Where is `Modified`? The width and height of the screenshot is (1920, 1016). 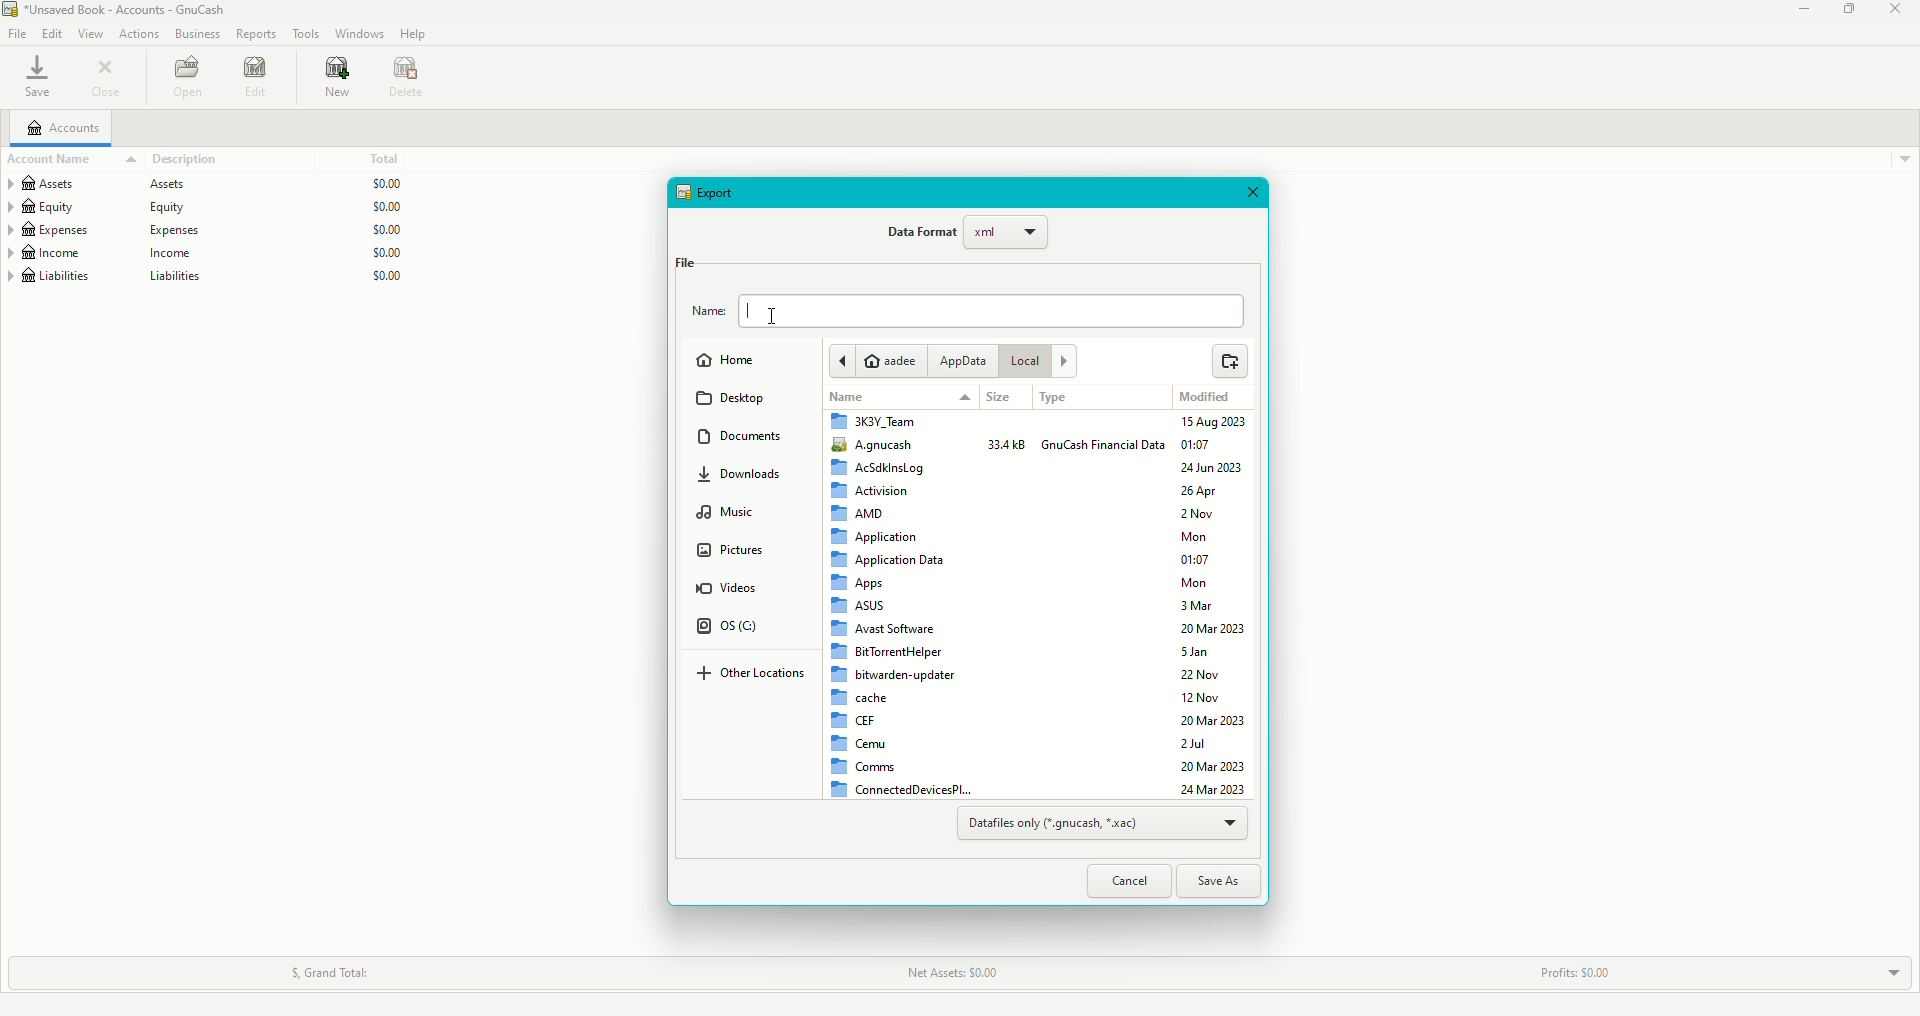 Modified is located at coordinates (1207, 397).